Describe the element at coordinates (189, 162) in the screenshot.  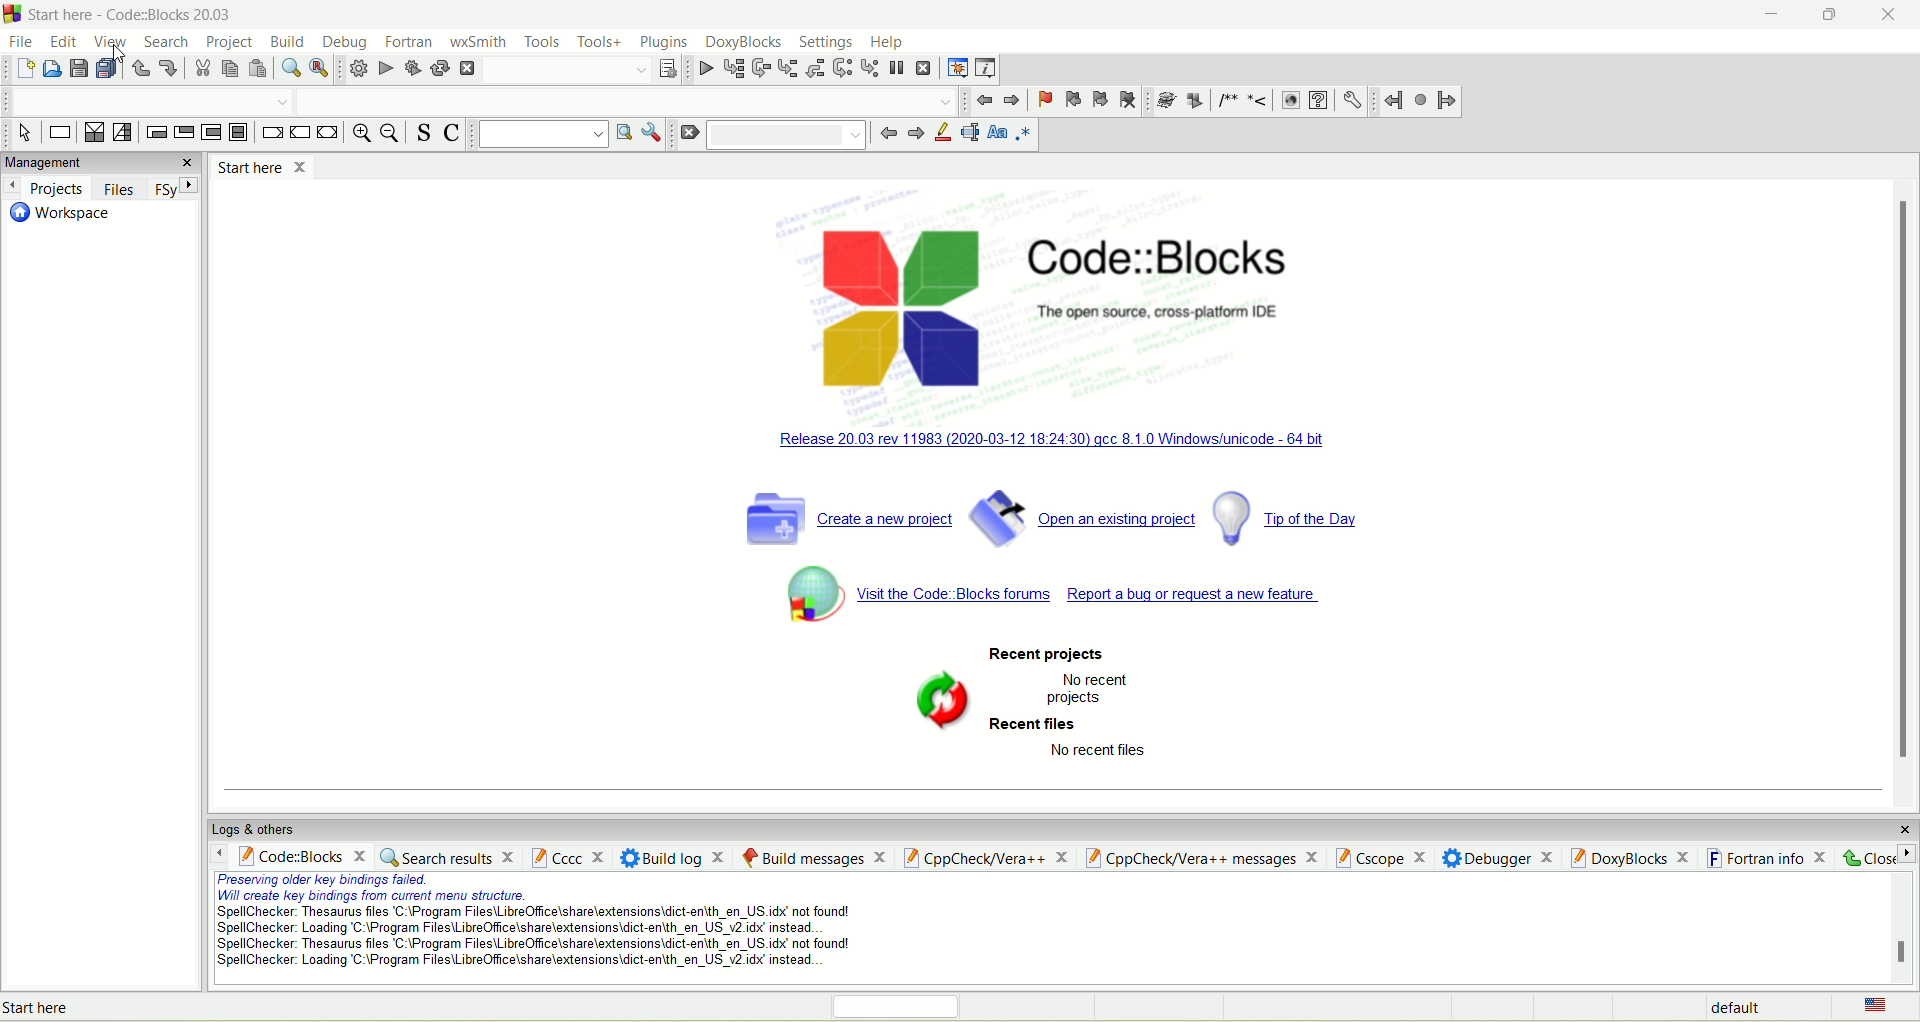
I see `close` at that location.